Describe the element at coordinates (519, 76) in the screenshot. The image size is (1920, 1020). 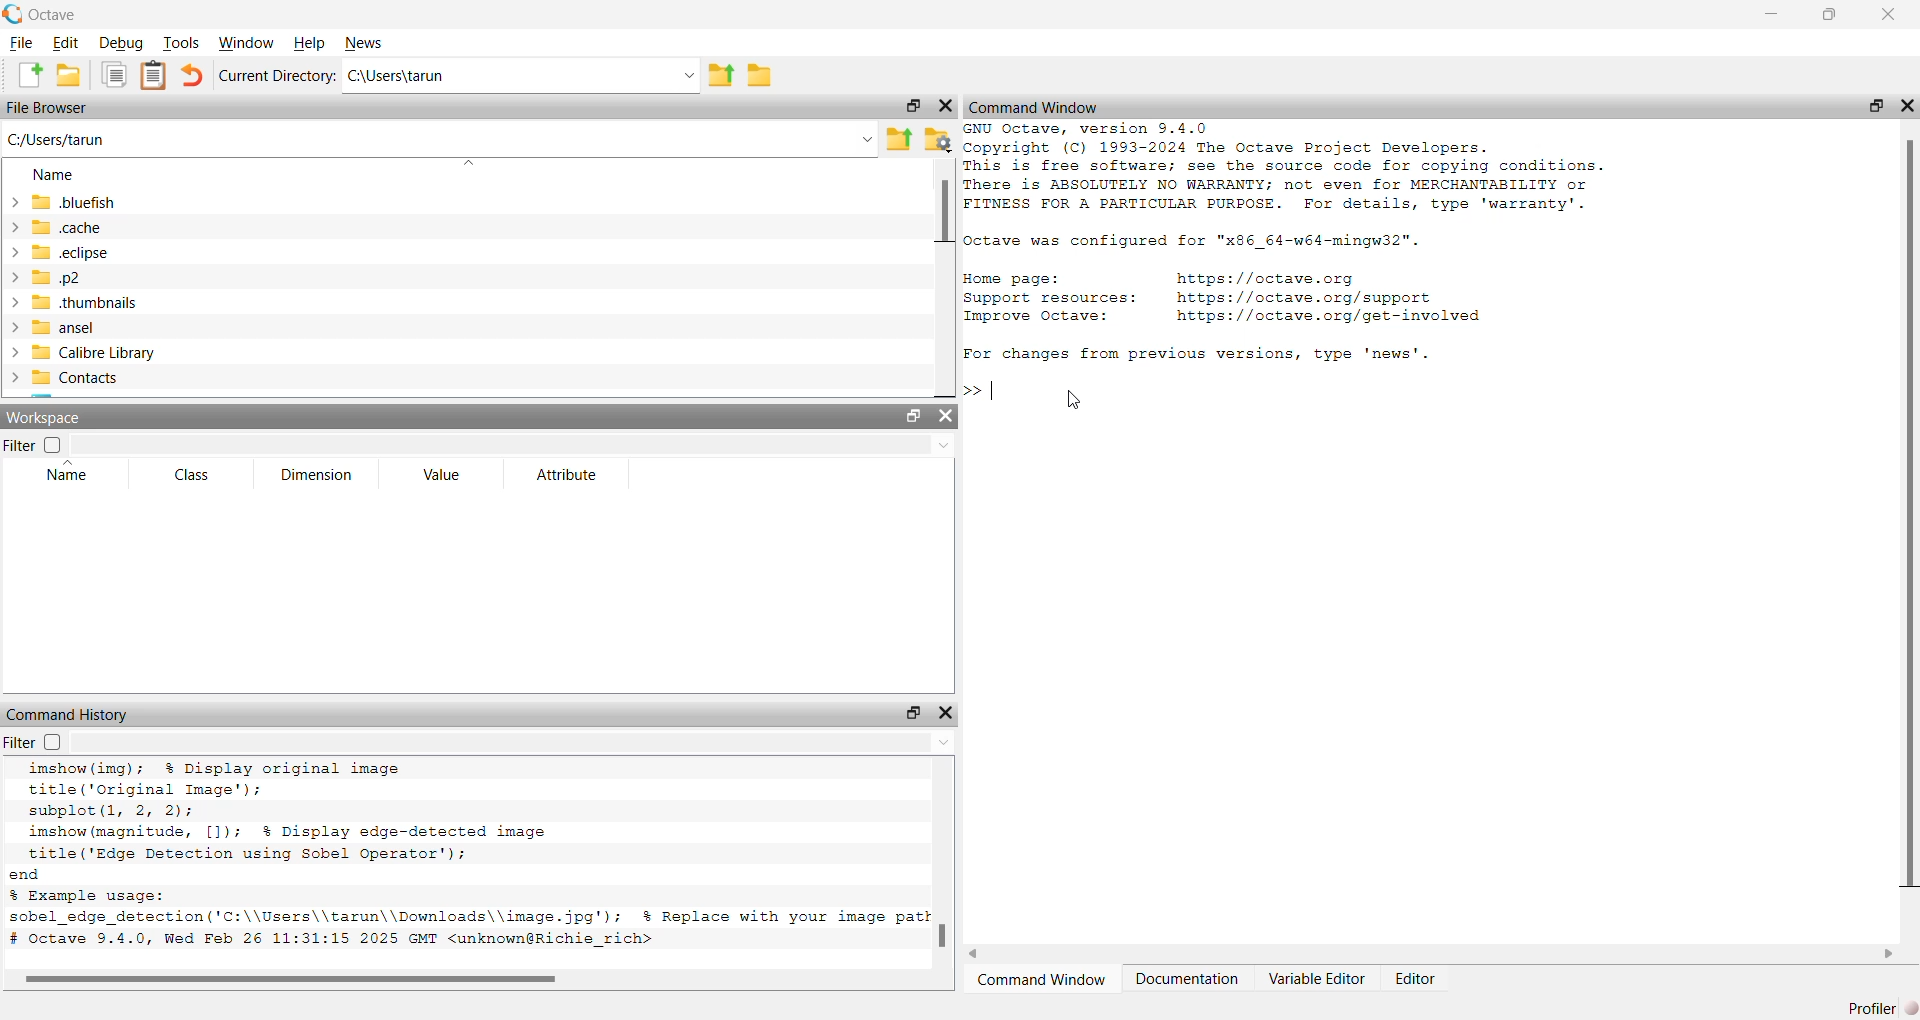
I see `C\Users\tarun v` at that location.